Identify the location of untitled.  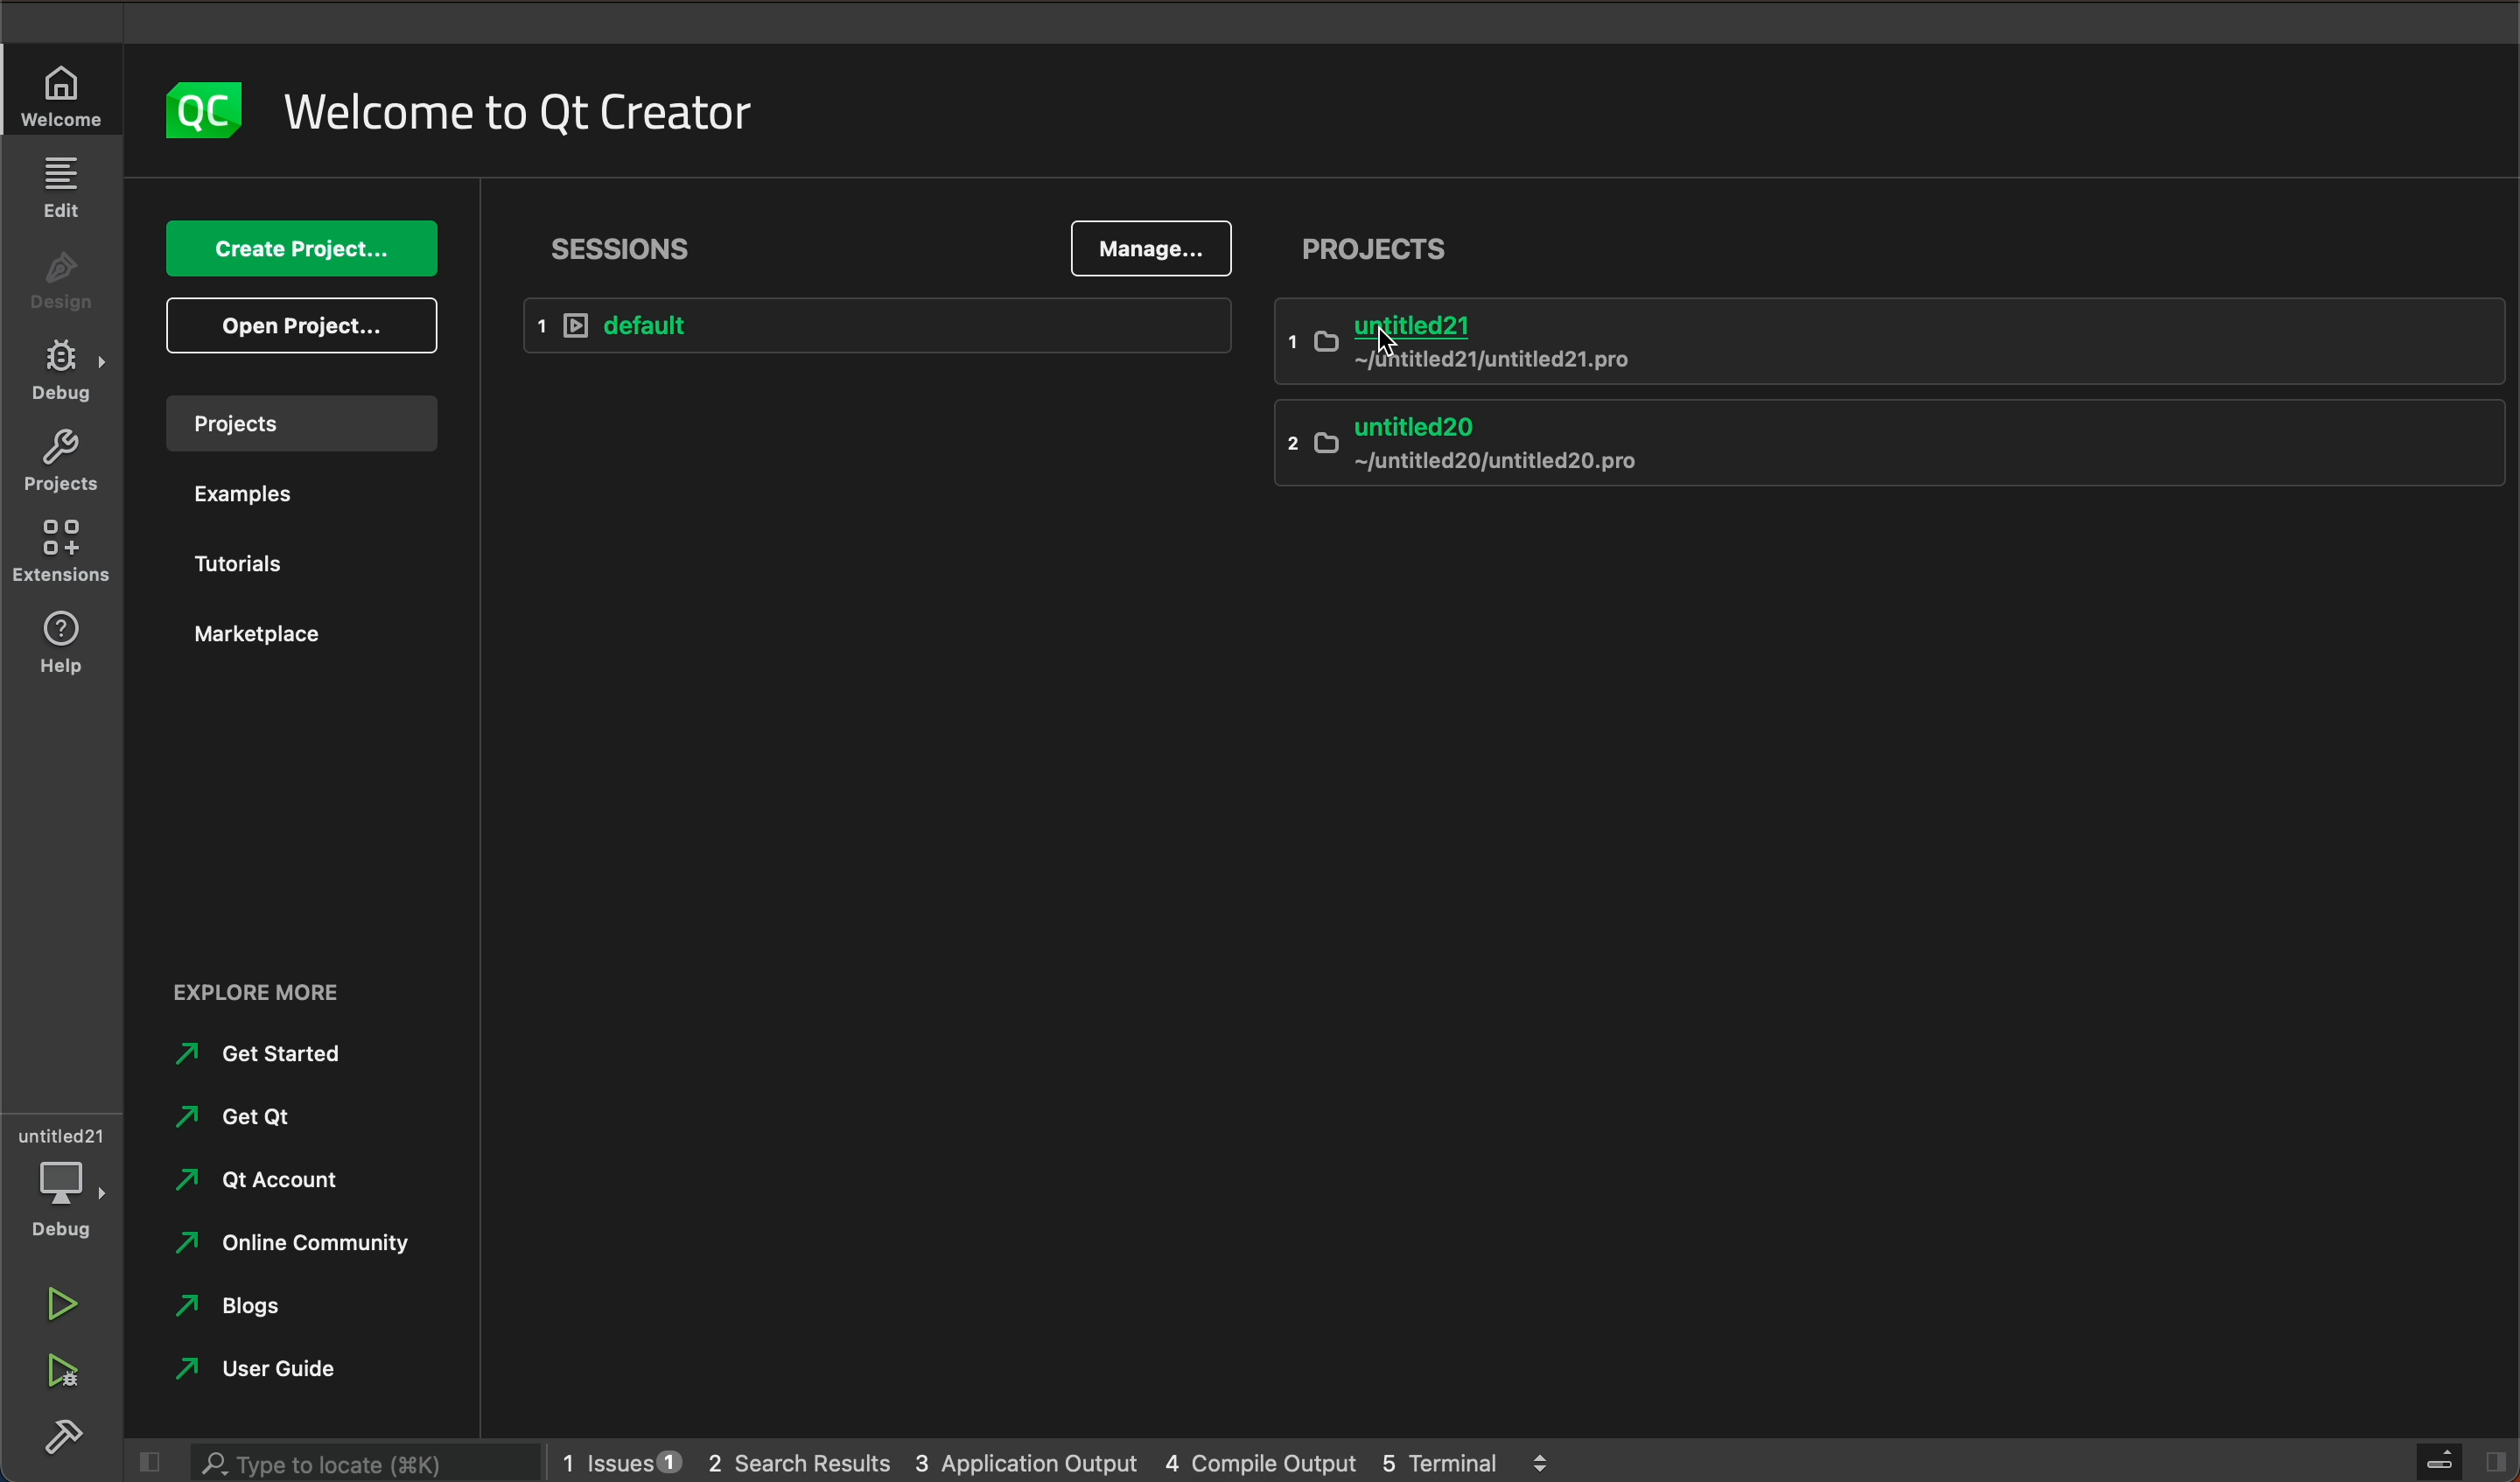
(65, 1131).